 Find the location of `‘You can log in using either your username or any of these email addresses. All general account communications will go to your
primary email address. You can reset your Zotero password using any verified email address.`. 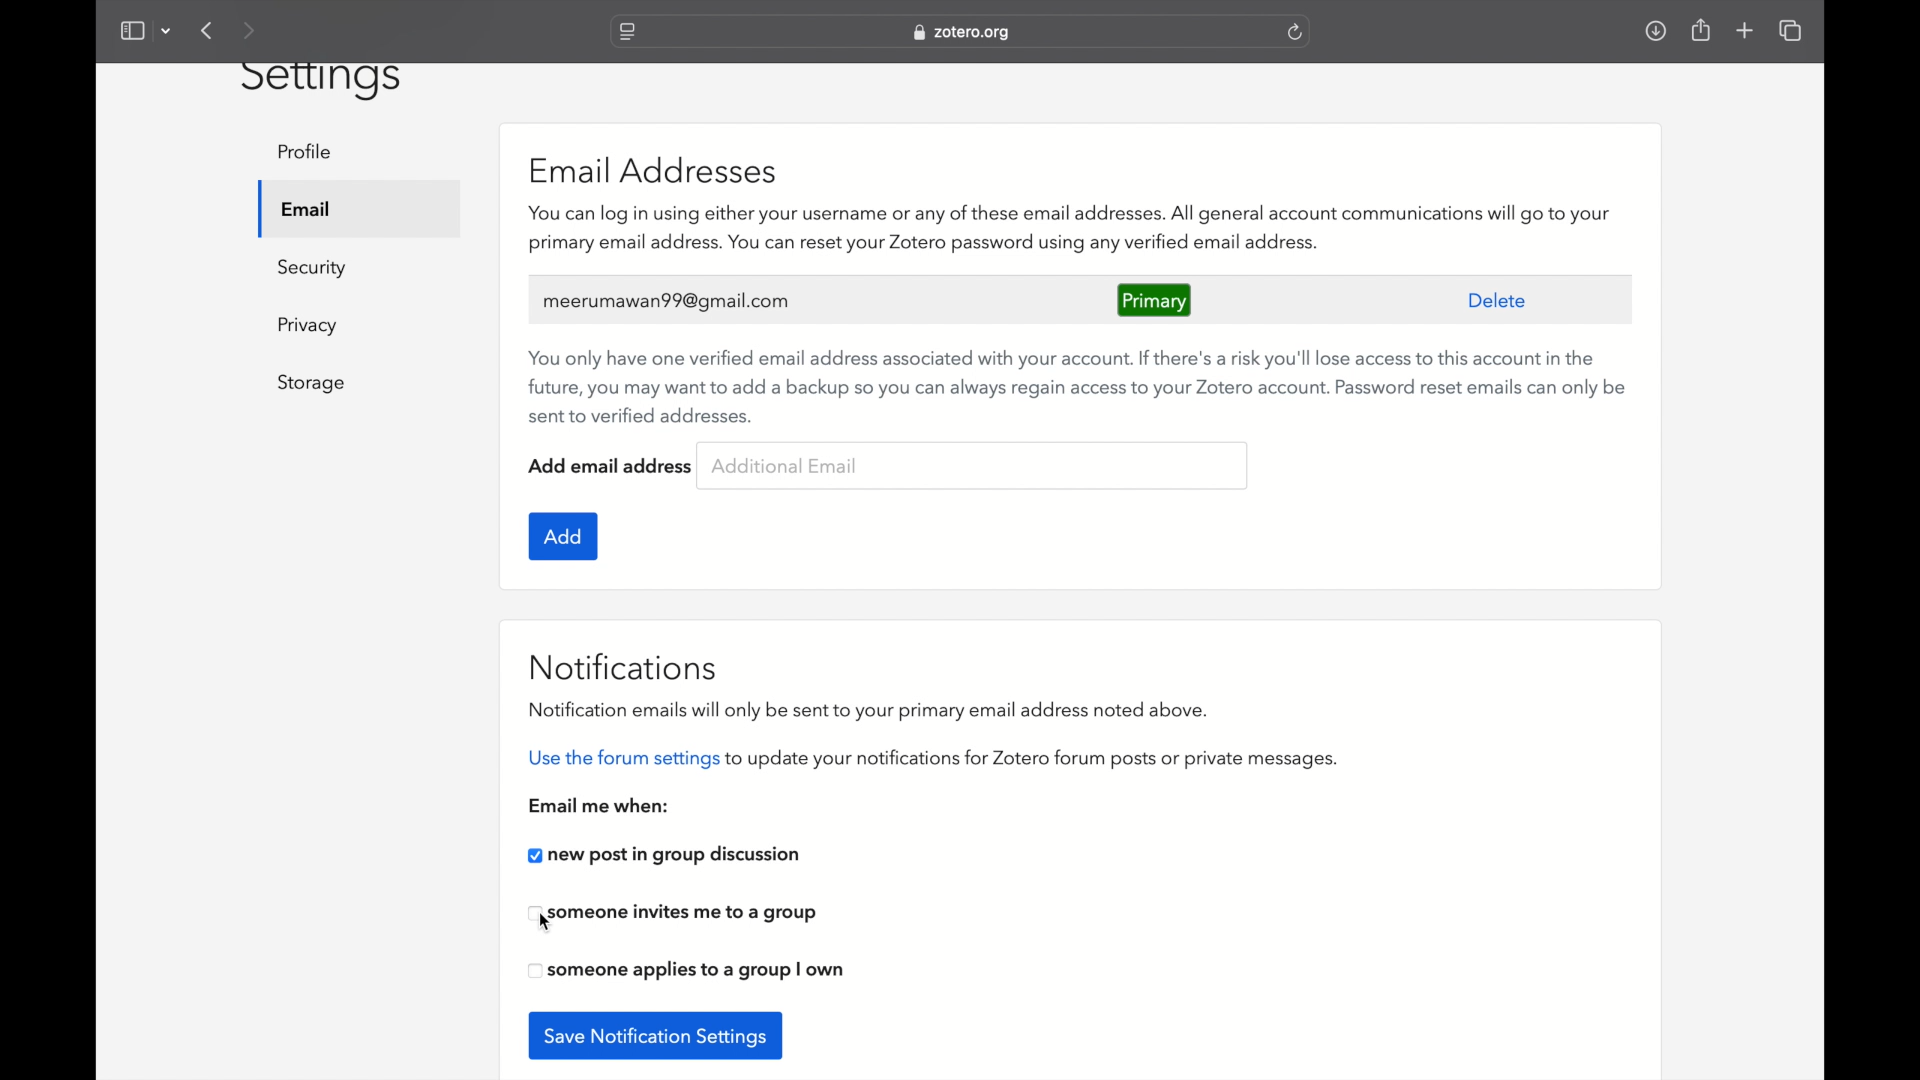

‘You can log in using either your username or any of these email addresses. All general account communications will go to your
primary email address. You can reset your Zotero password using any verified email address. is located at coordinates (1073, 223).